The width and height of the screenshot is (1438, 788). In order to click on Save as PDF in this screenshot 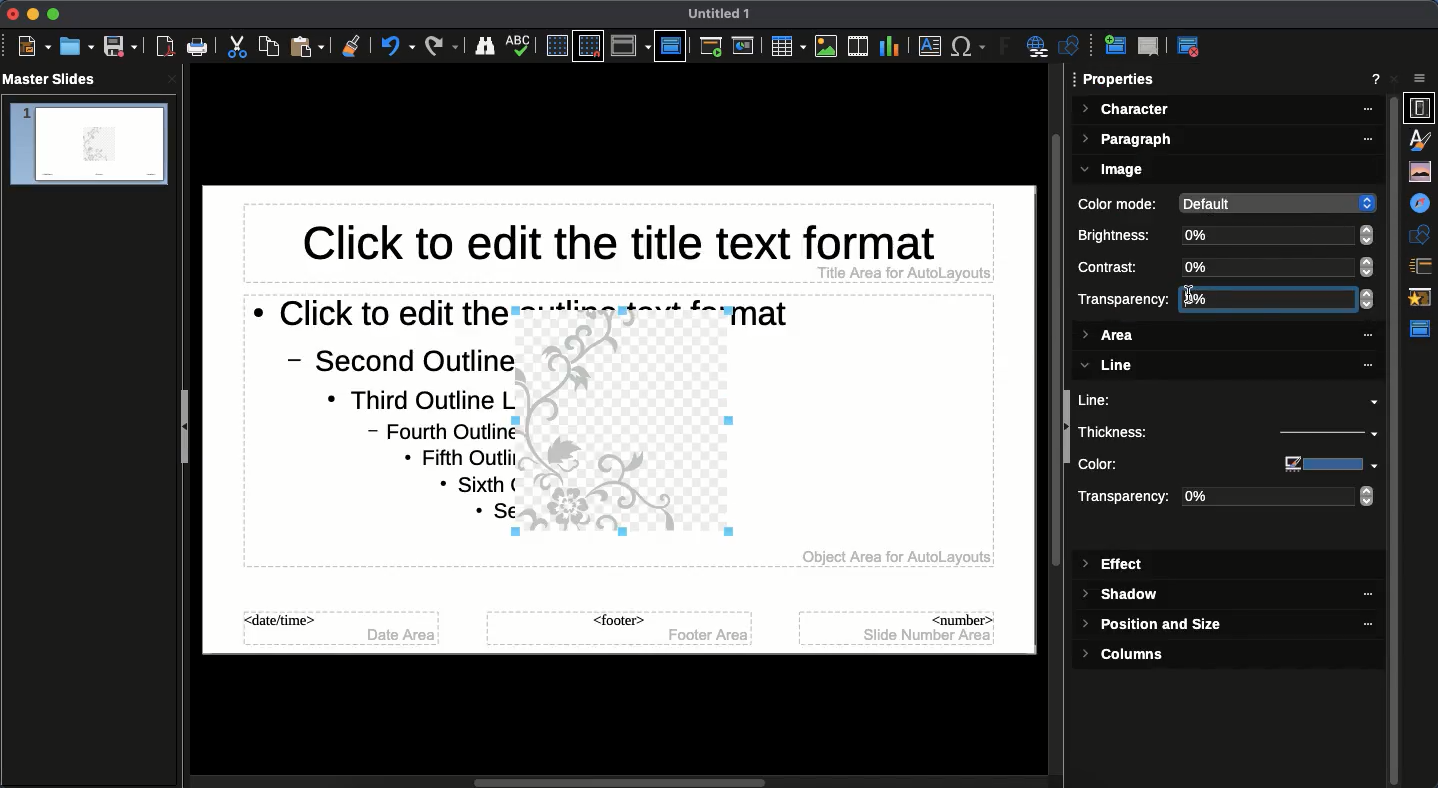, I will do `click(167, 49)`.